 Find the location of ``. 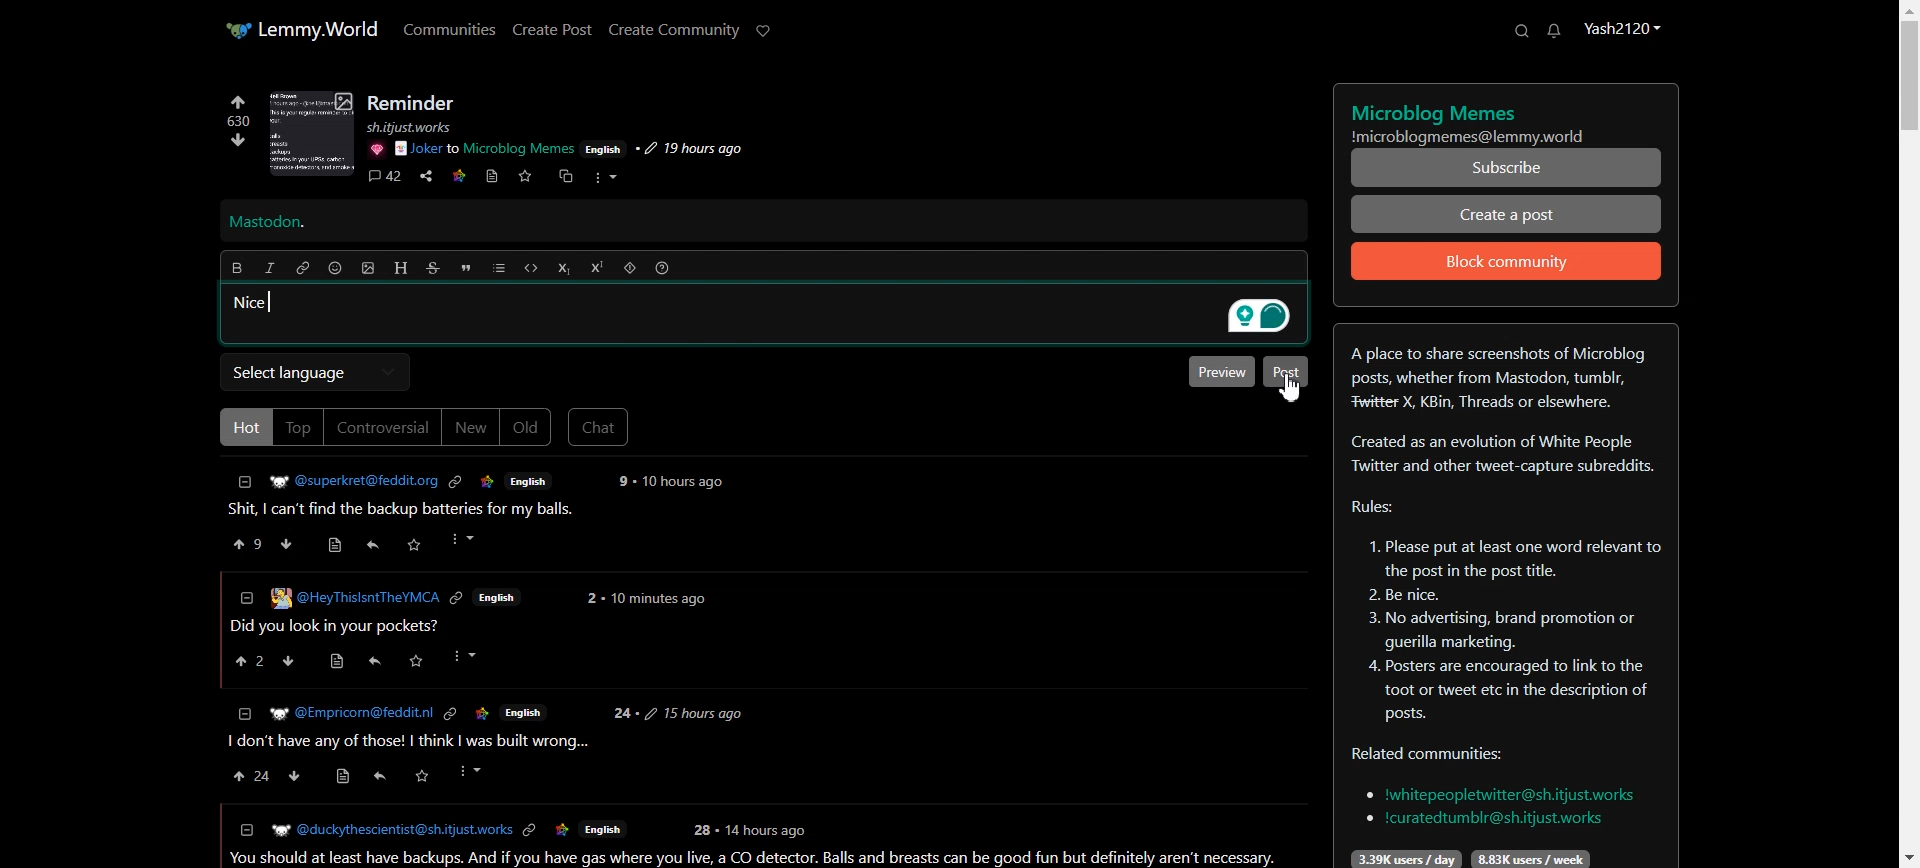

 is located at coordinates (701, 830).